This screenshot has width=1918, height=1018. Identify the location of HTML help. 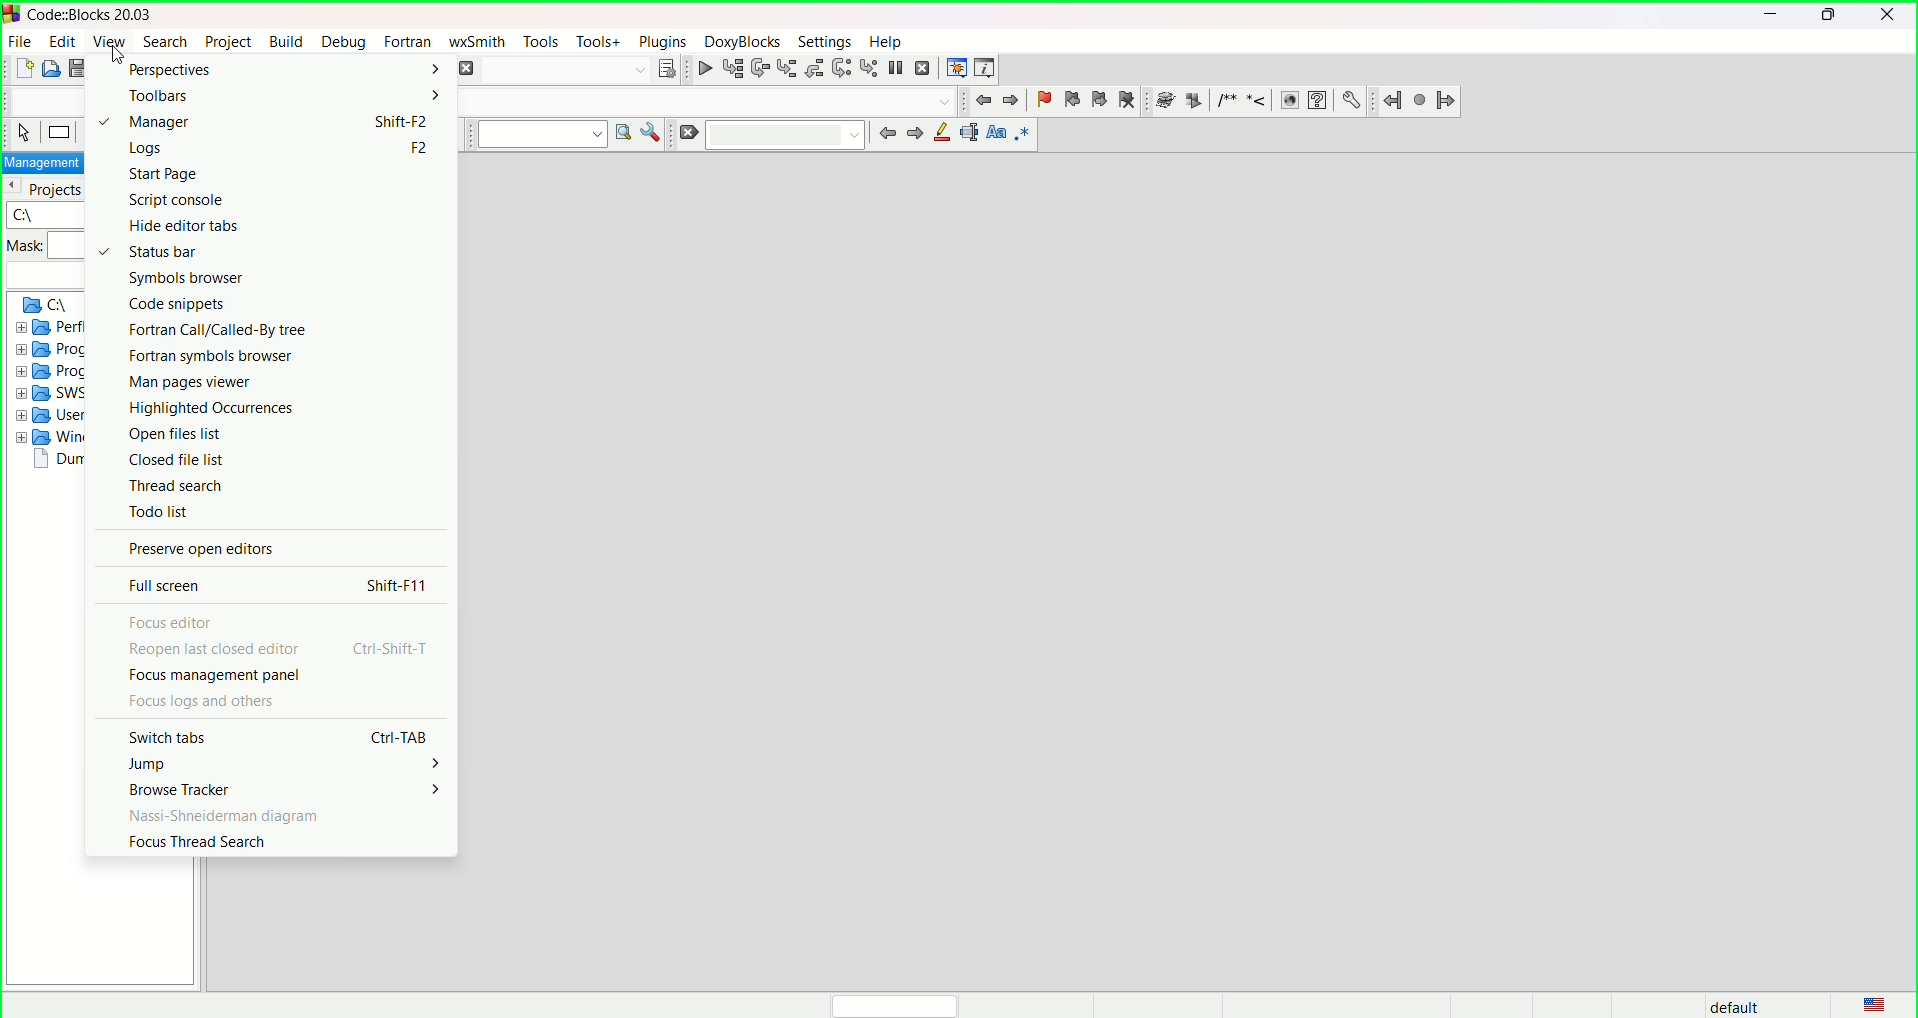
(1316, 100).